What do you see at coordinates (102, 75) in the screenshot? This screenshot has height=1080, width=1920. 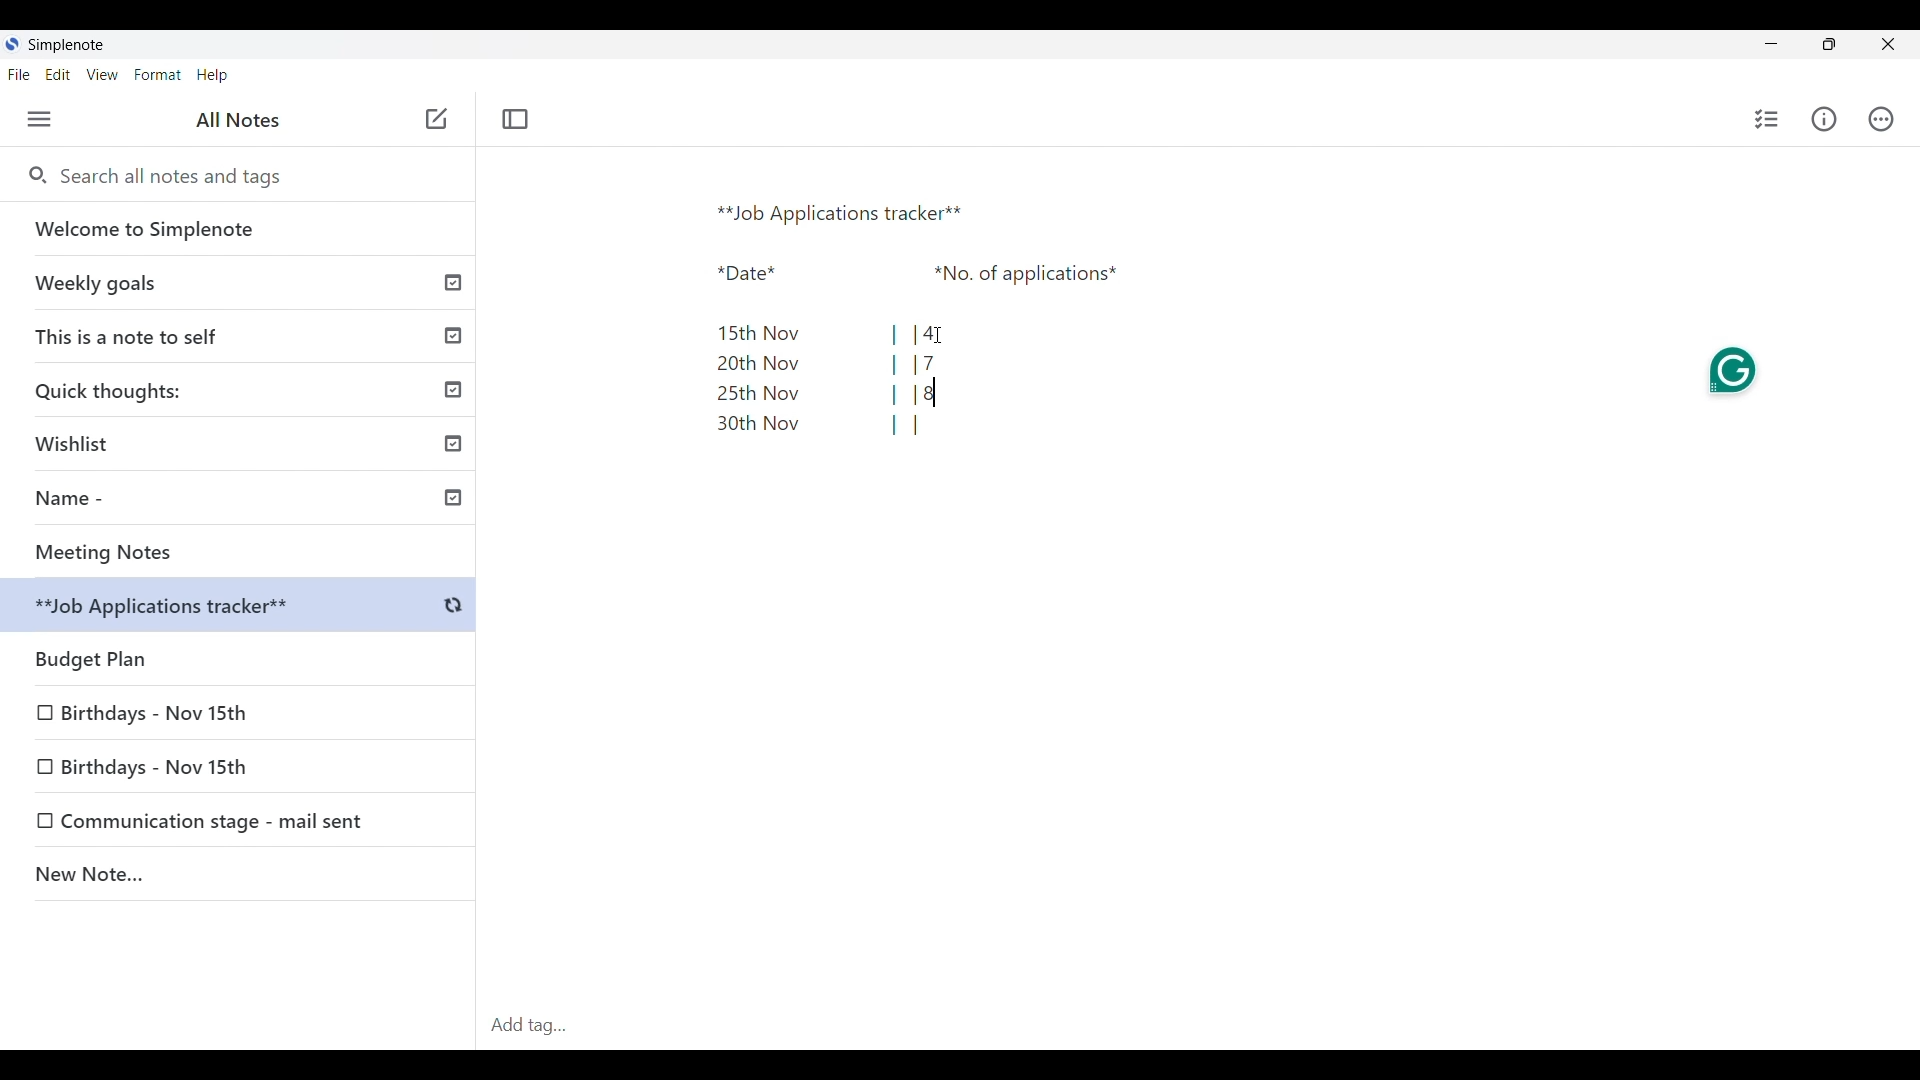 I see `View` at bounding box center [102, 75].